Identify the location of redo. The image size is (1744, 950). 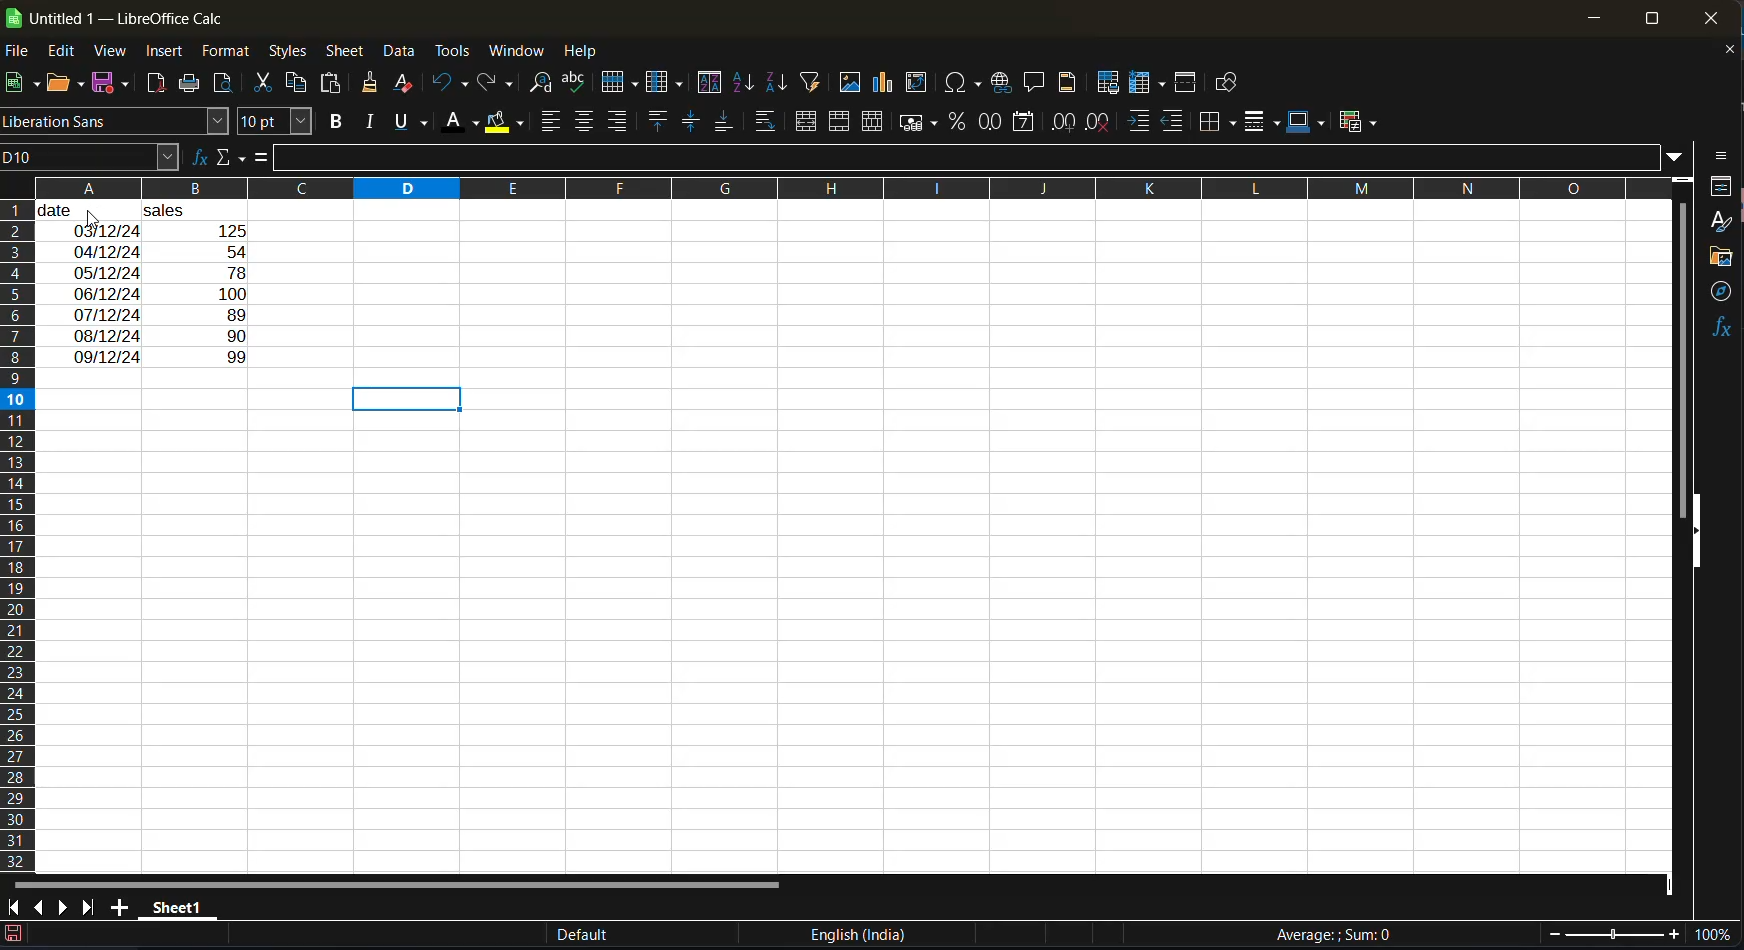
(493, 83).